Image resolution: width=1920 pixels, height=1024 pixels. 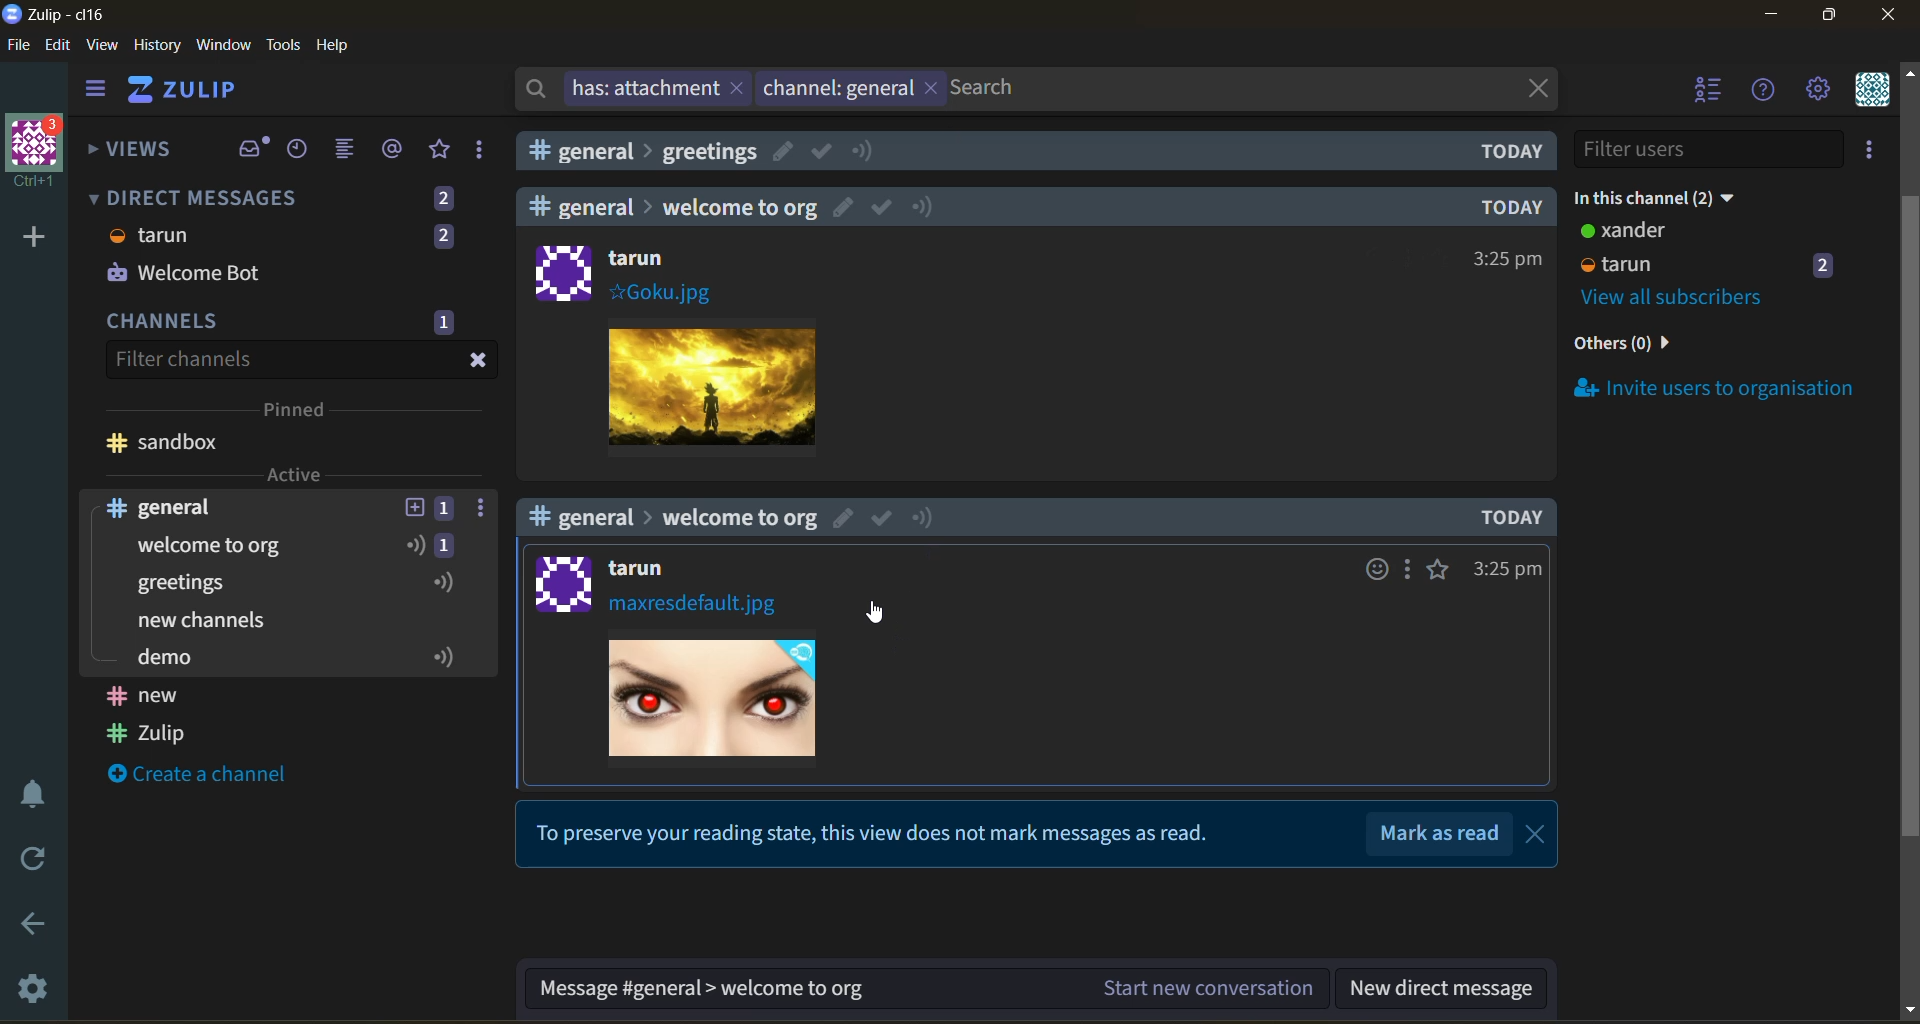 I want to click on emojis, so click(x=1375, y=569).